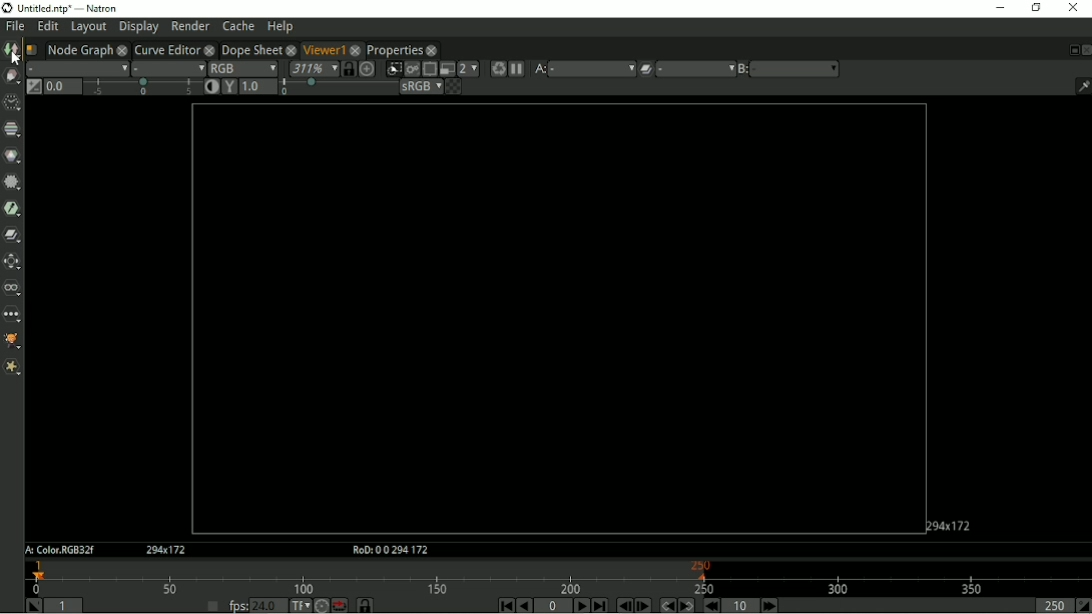 The height and width of the screenshot is (614, 1092). I want to click on Previous keyframe, so click(666, 605).